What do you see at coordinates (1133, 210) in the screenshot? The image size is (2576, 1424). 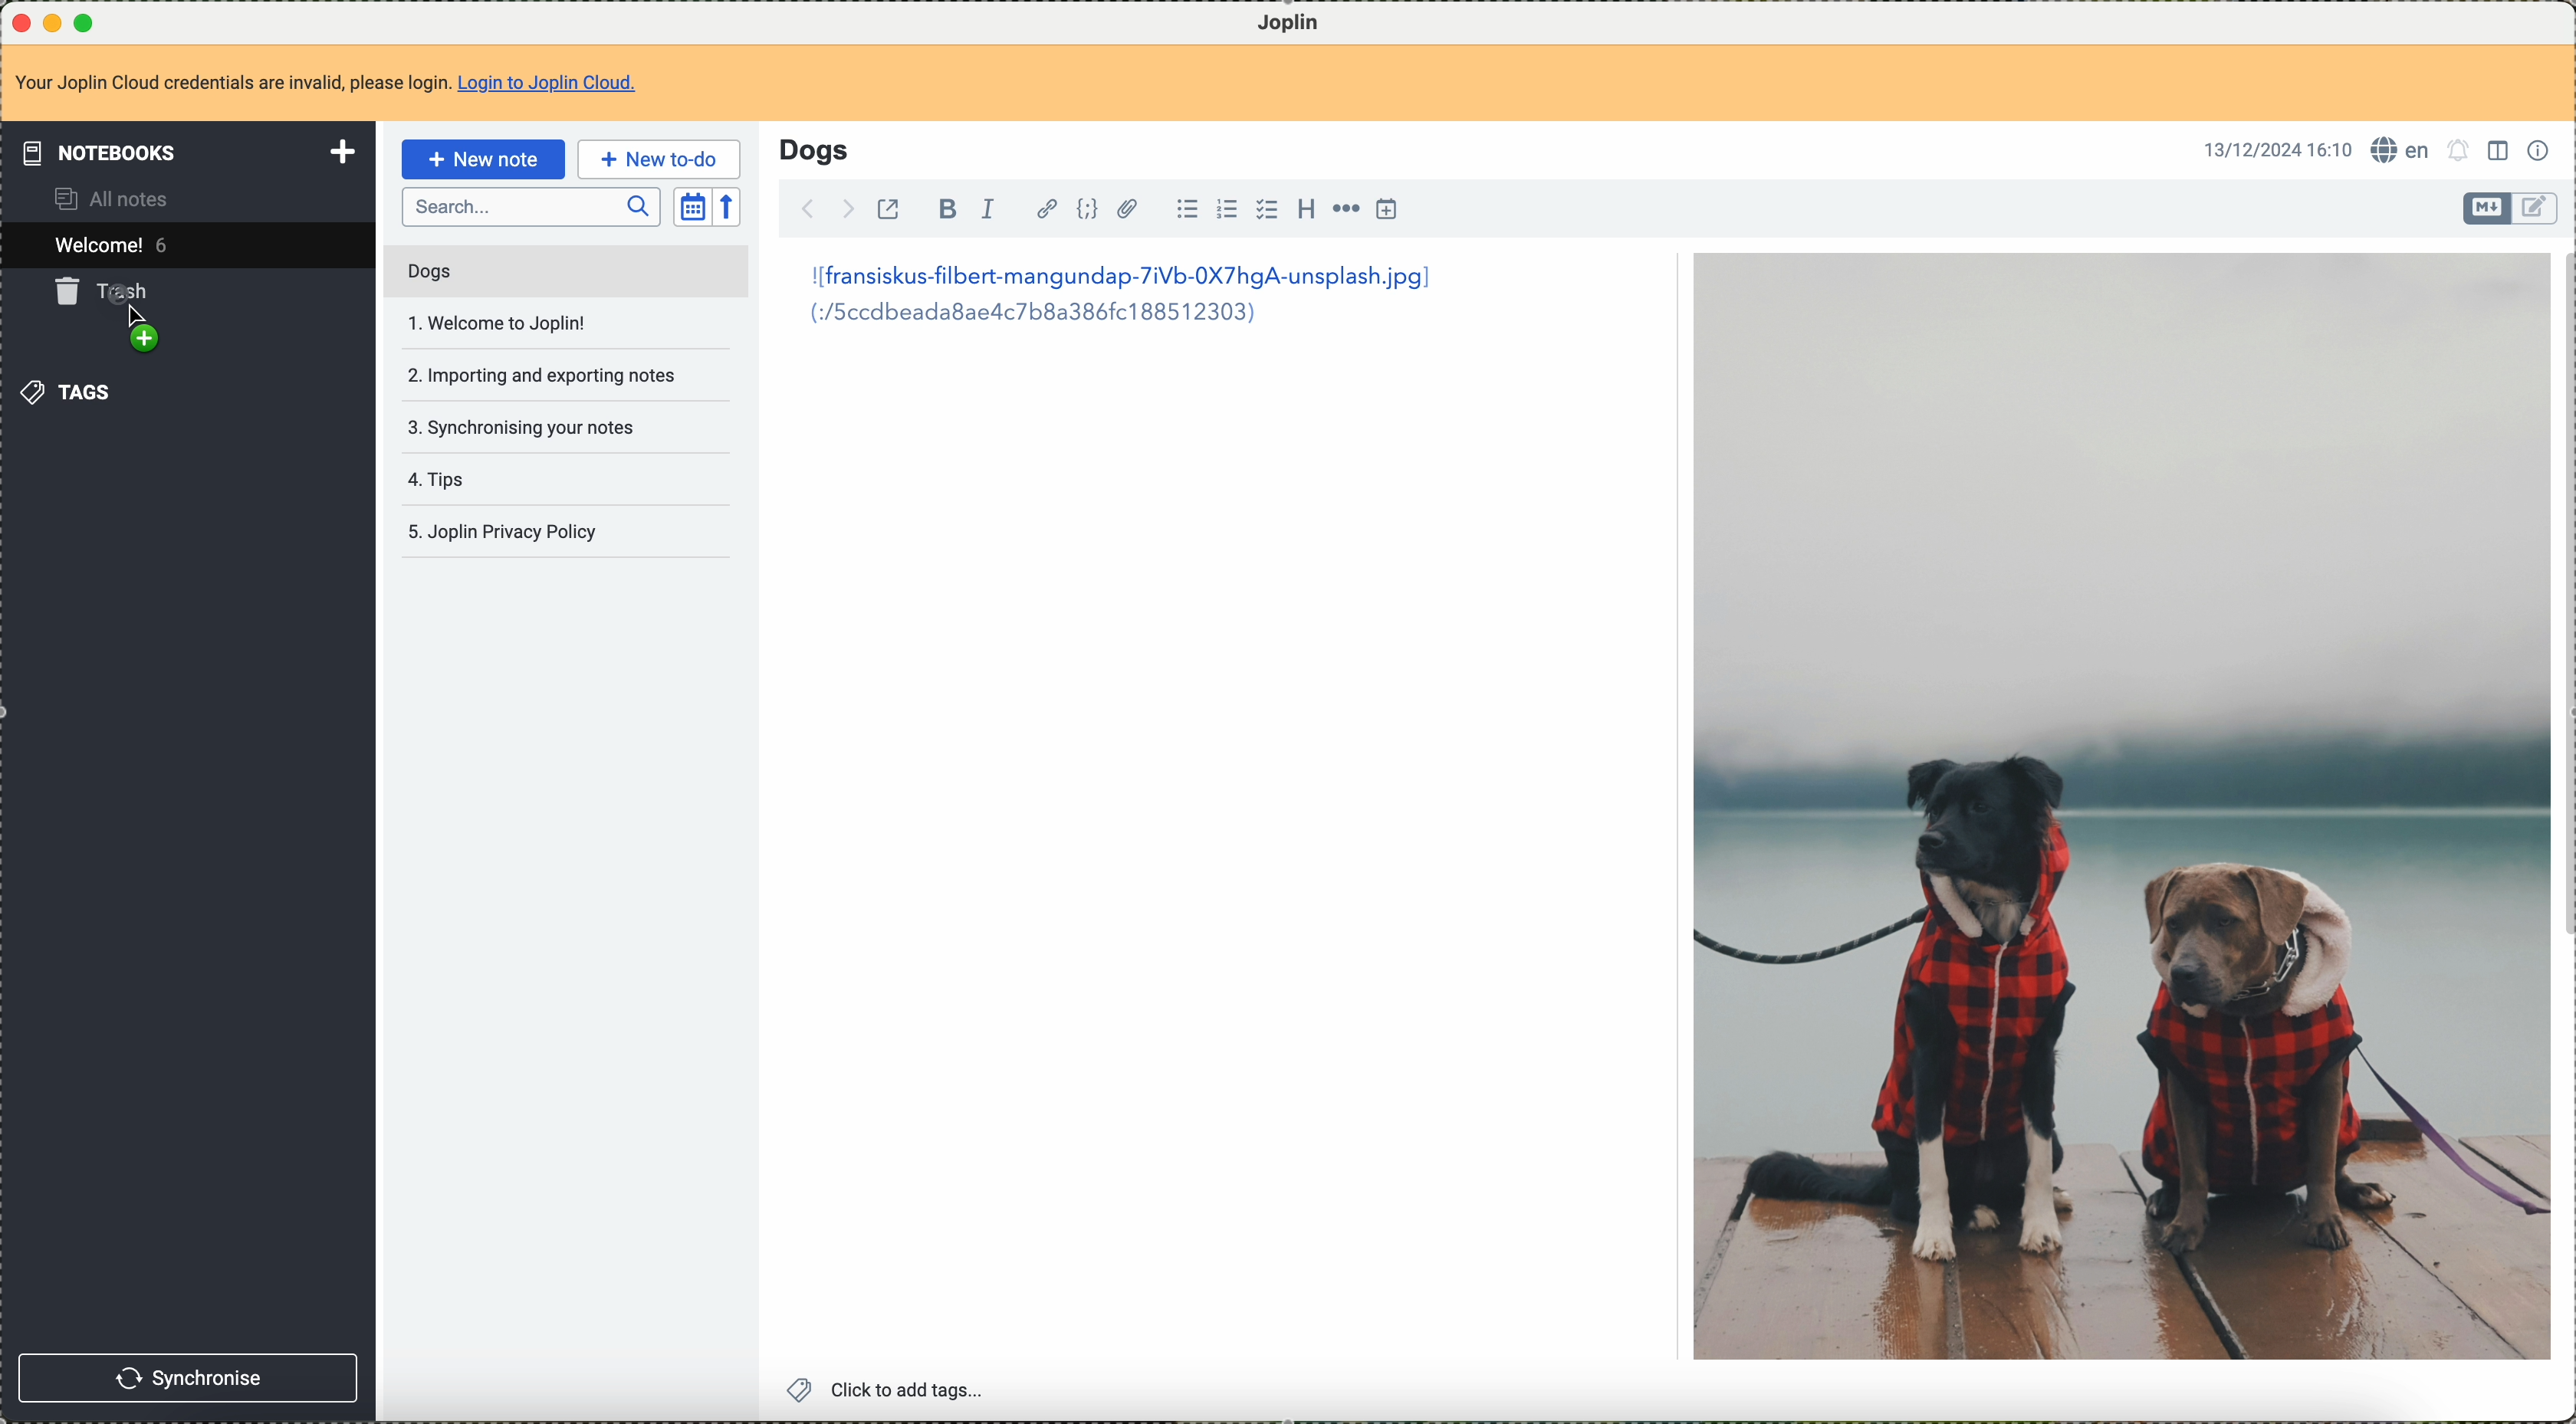 I see `attach file` at bounding box center [1133, 210].